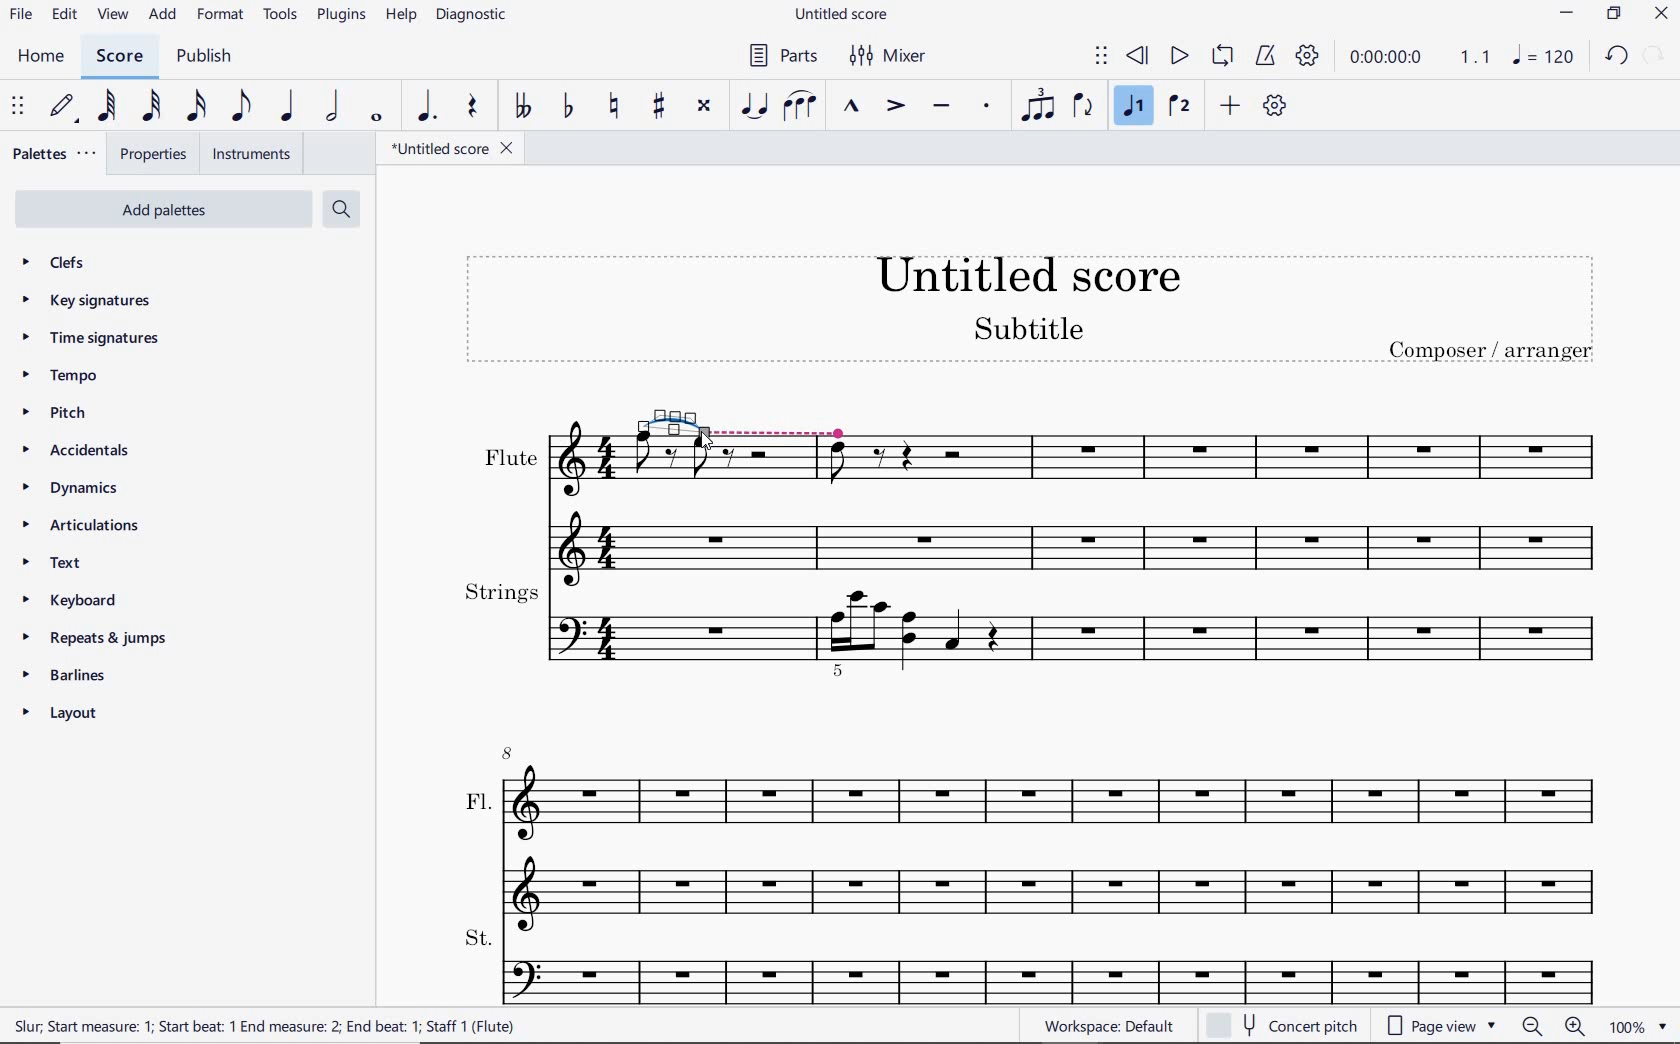  Describe the element at coordinates (797, 107) in the screenshot. I see `SLUR` at that location.